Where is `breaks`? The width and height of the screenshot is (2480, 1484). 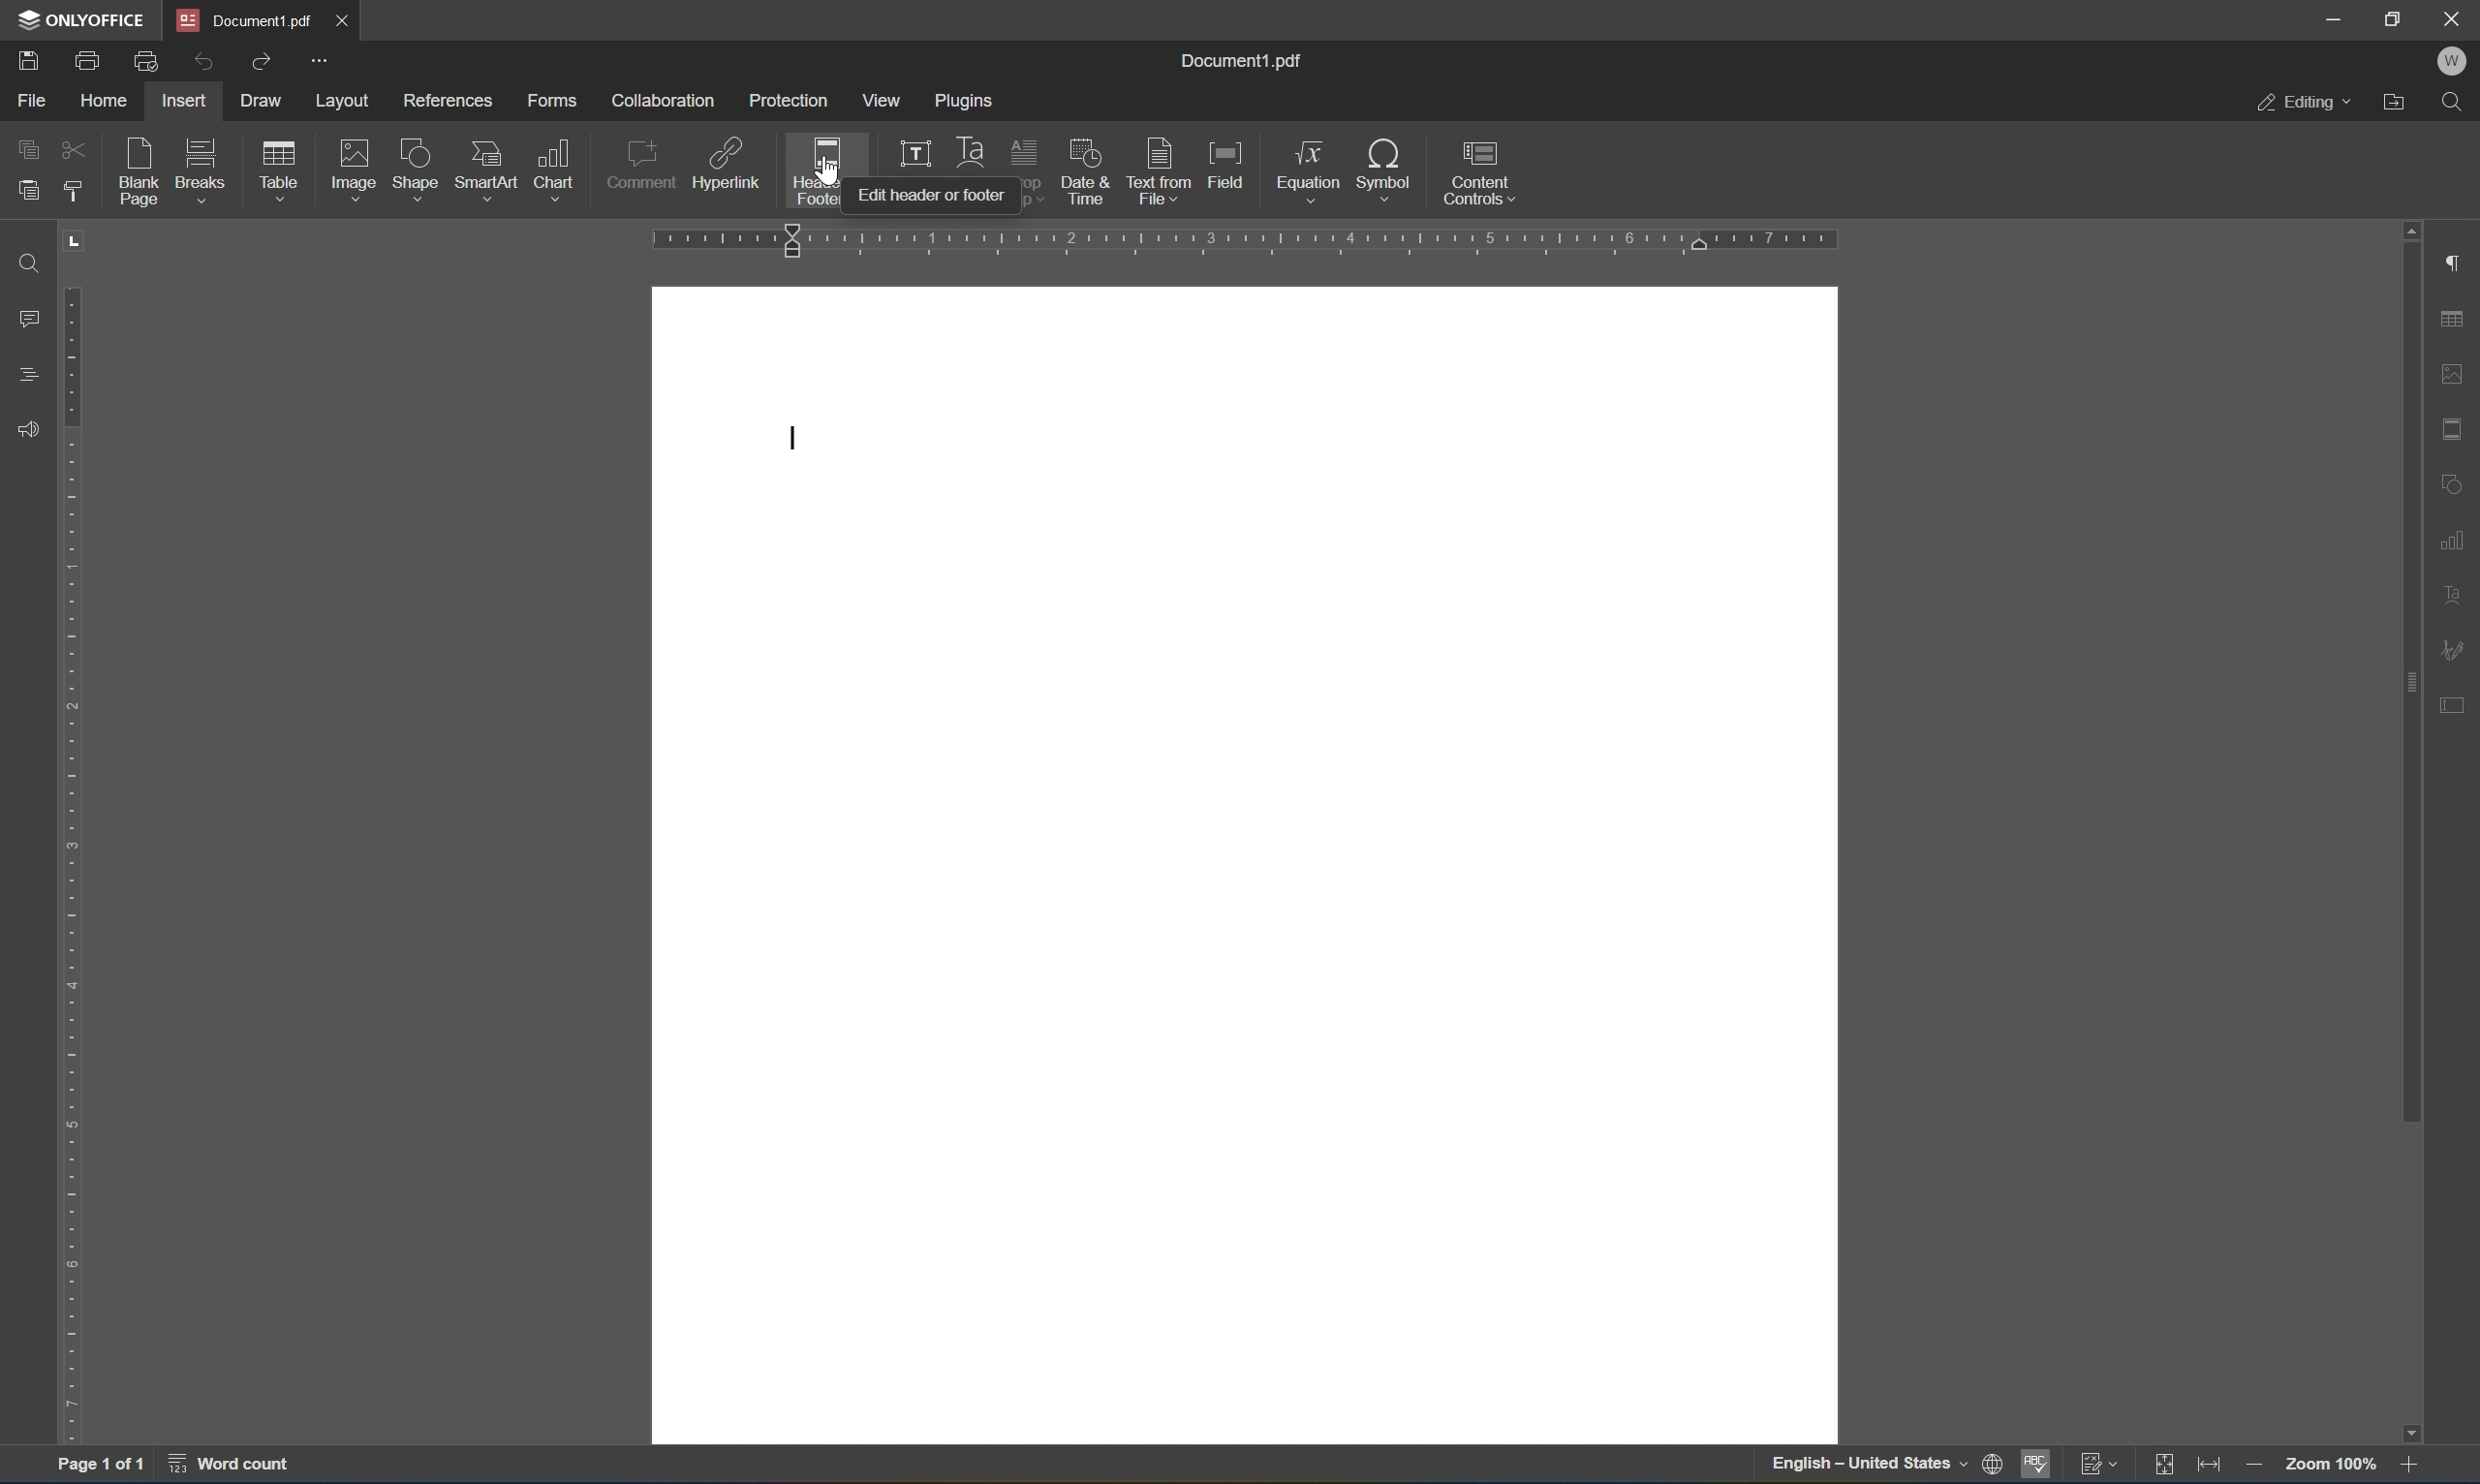 breaks is located at coordinates (203, 172).